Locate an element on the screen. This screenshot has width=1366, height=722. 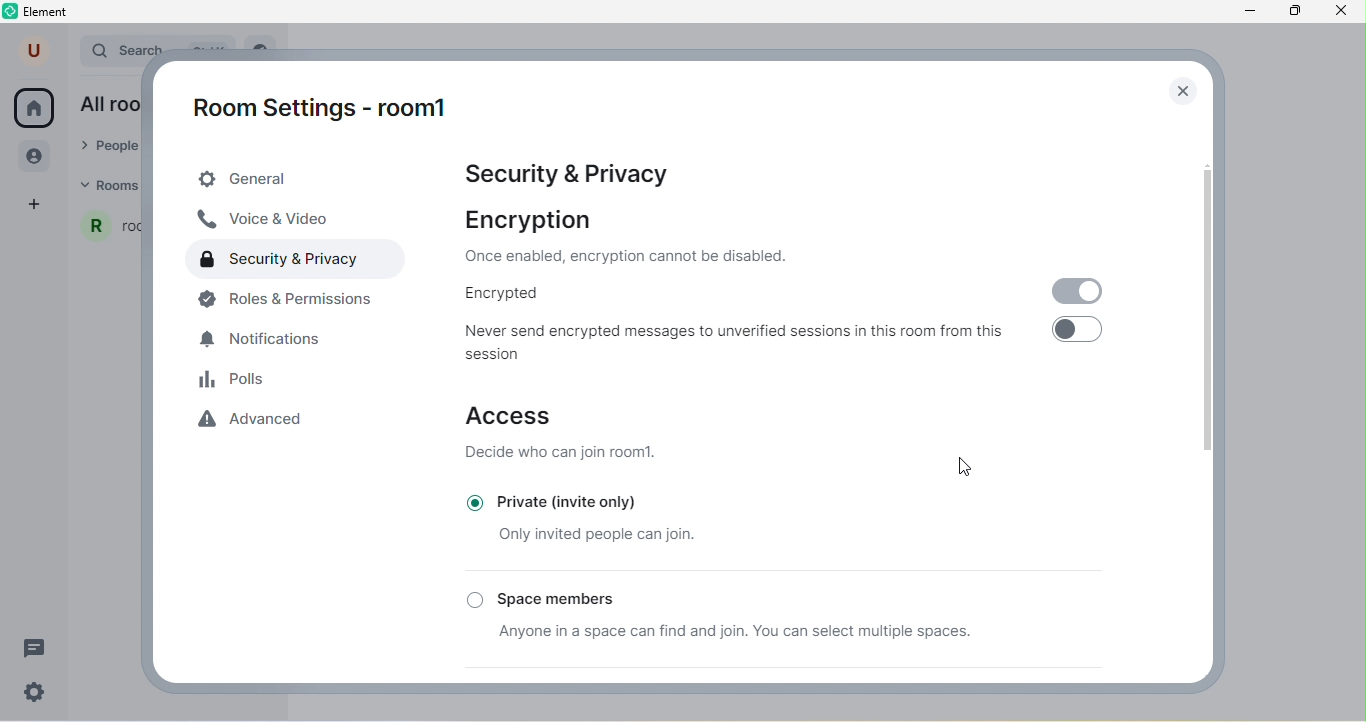
only invited people can join is located at coordinates (582, 535).